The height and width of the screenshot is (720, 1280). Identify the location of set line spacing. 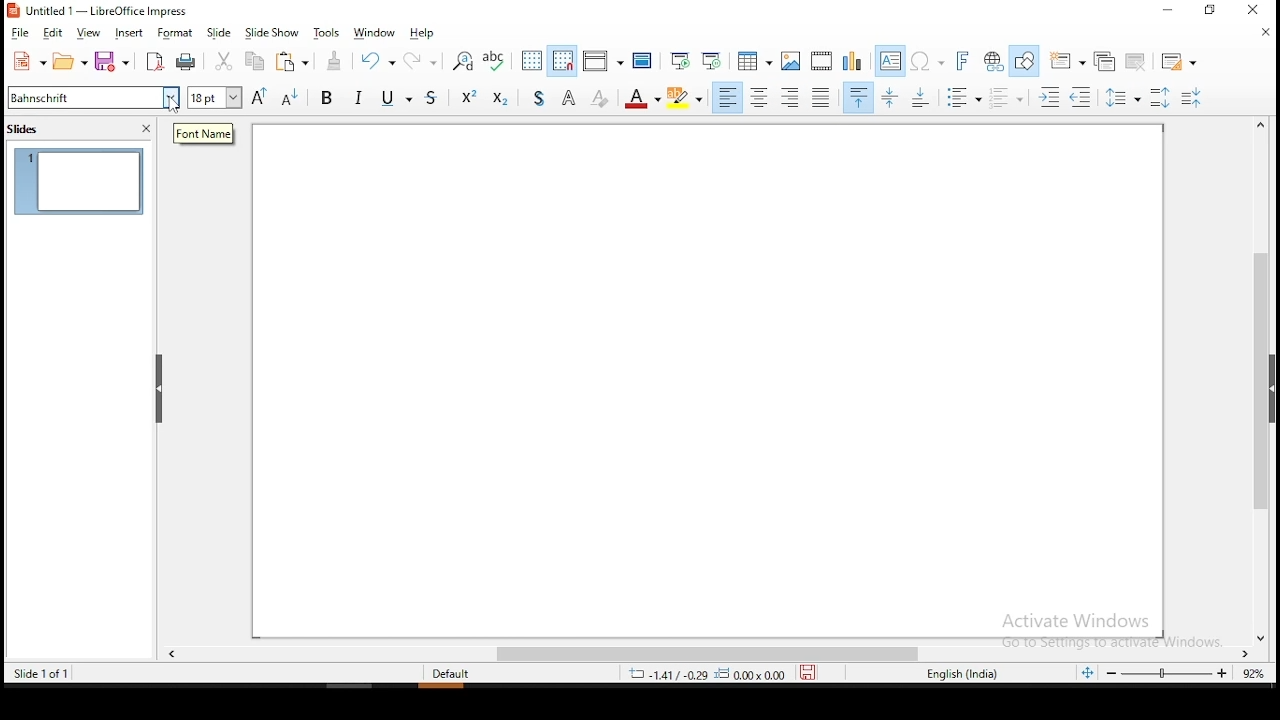
(1123, 95).